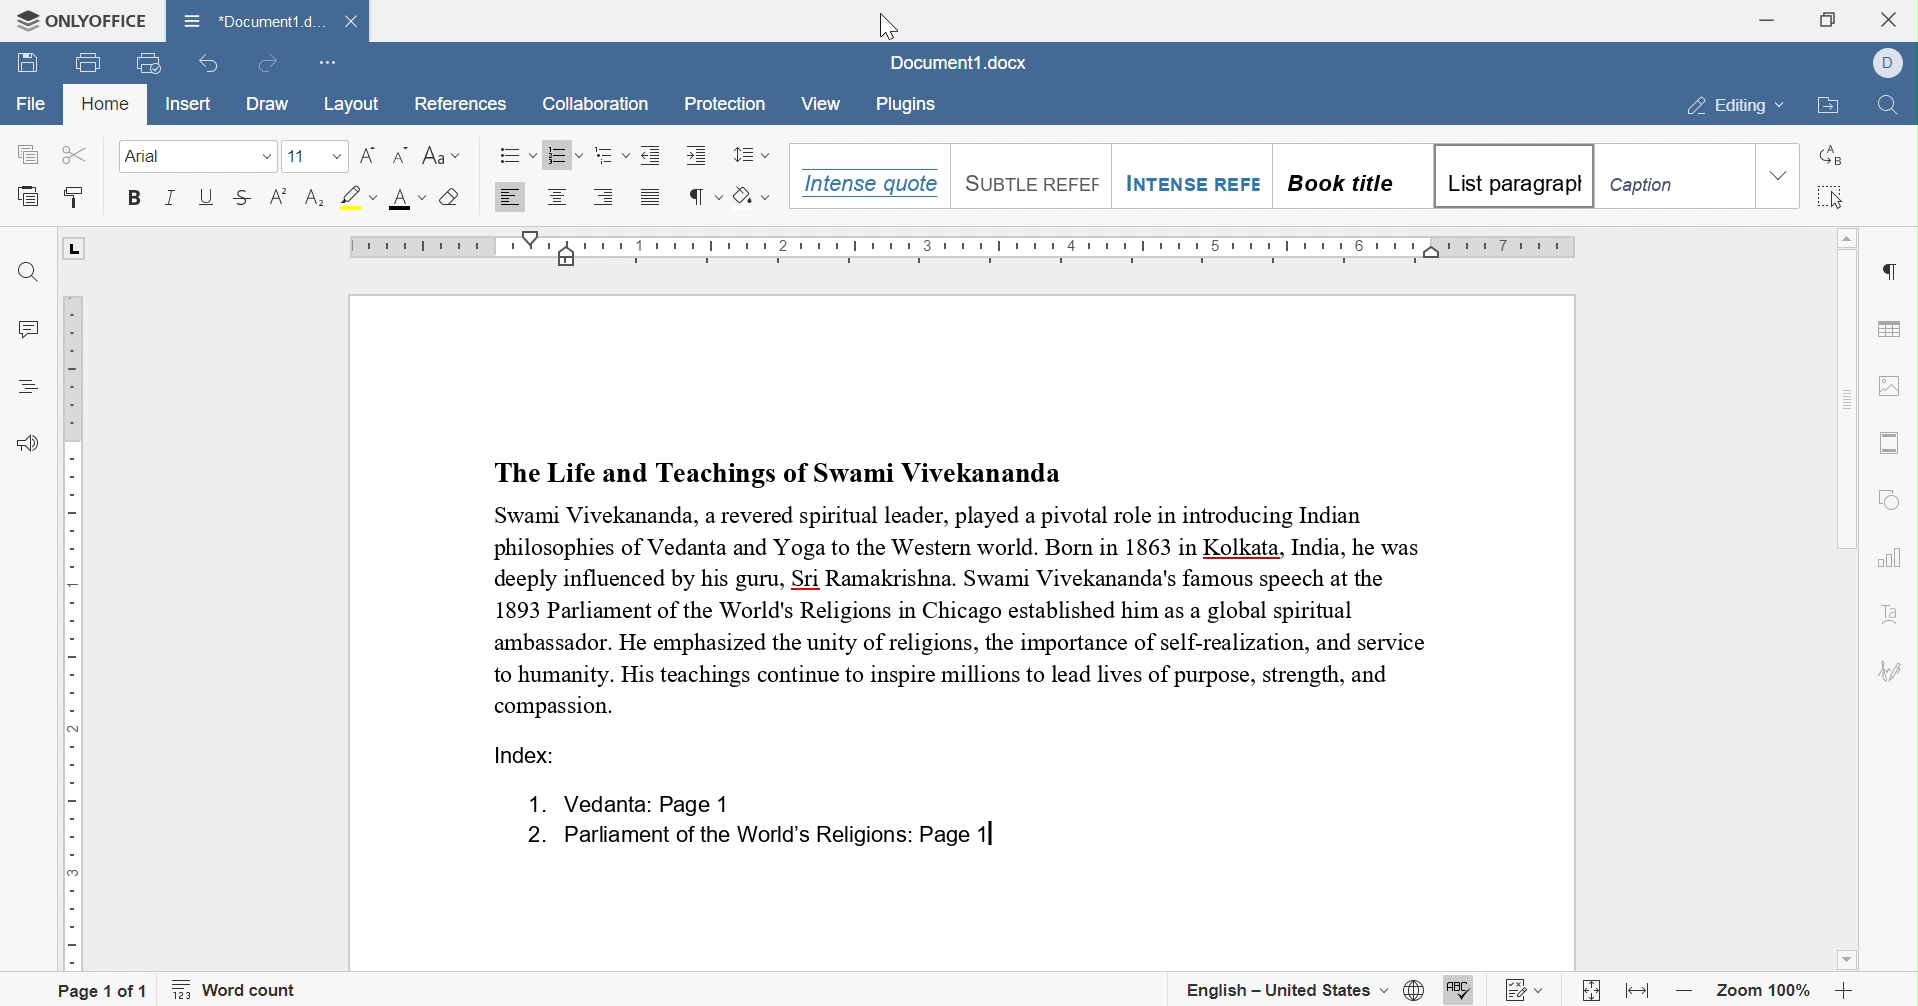 The image size is (1918, 1006). What do you see at coordinates (79, 632) in the screenshot?
I see `ruler` at bounding box center [79, 632].